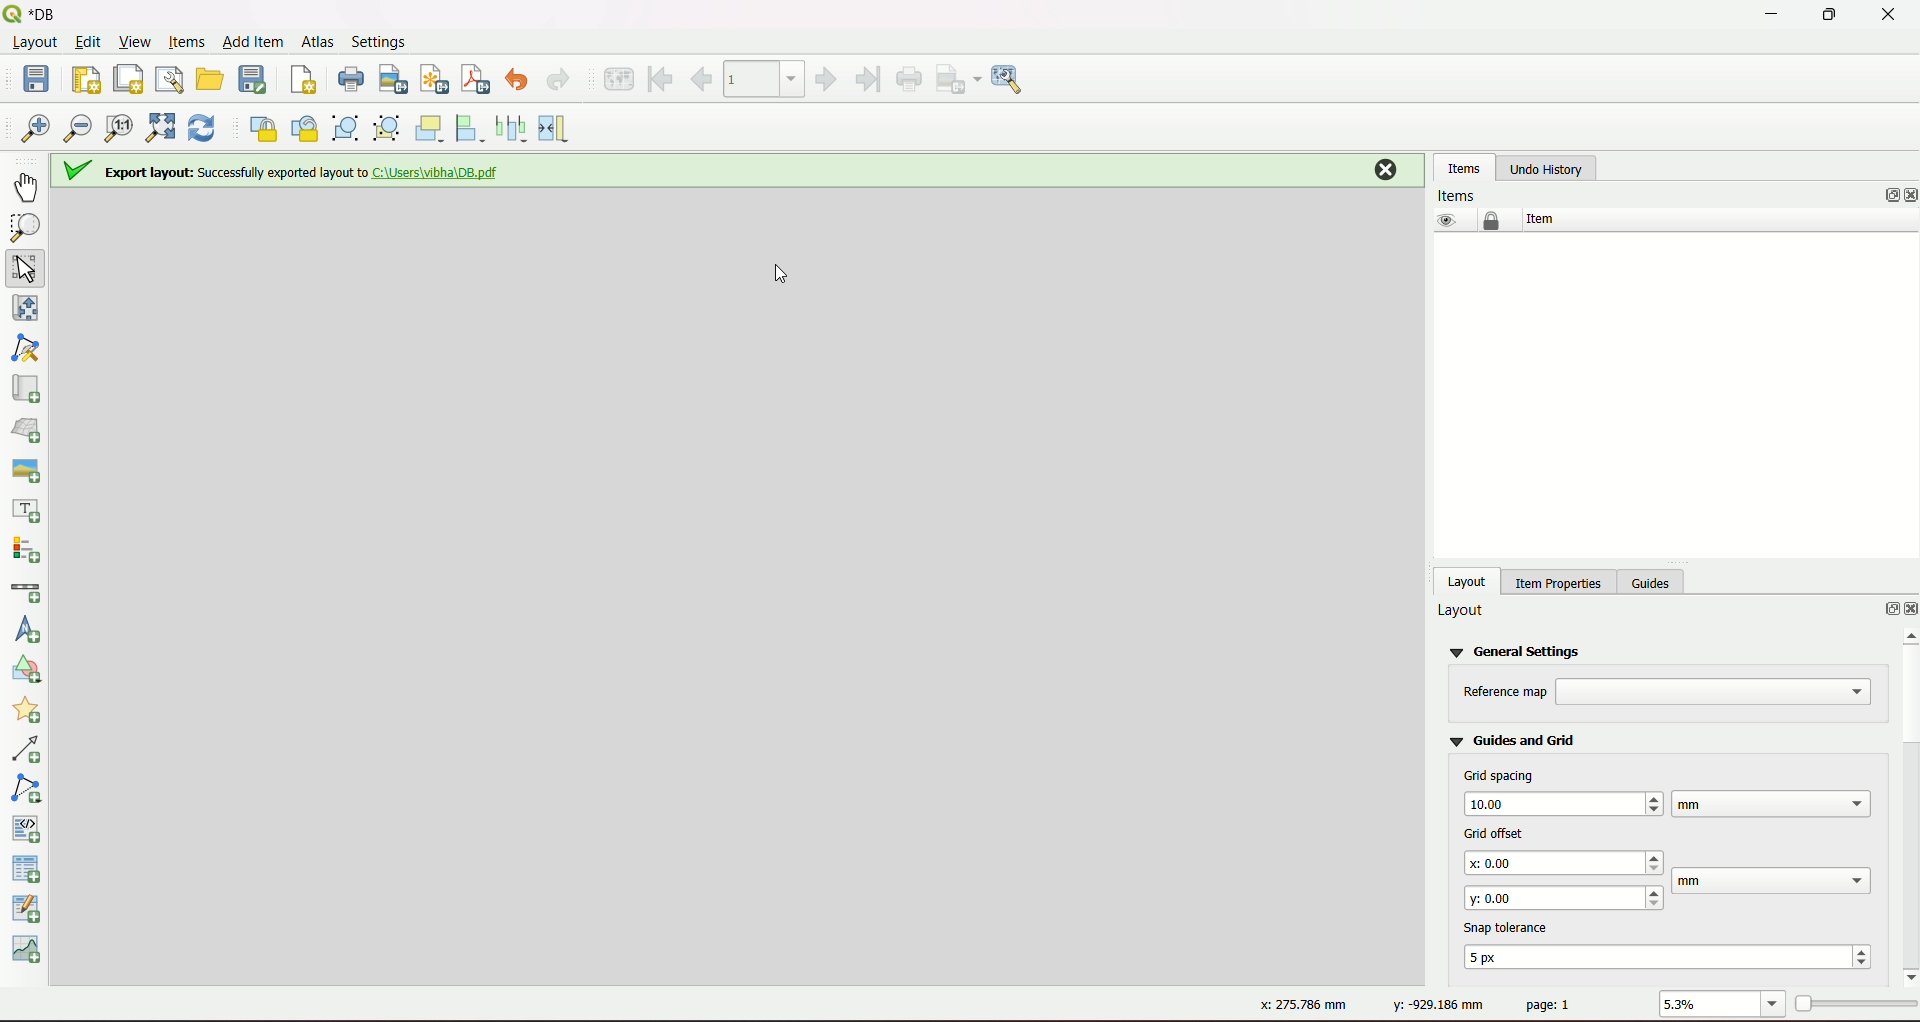 This screenshot has width=1920, height=1022. I want to click on View, so click(136, 42).